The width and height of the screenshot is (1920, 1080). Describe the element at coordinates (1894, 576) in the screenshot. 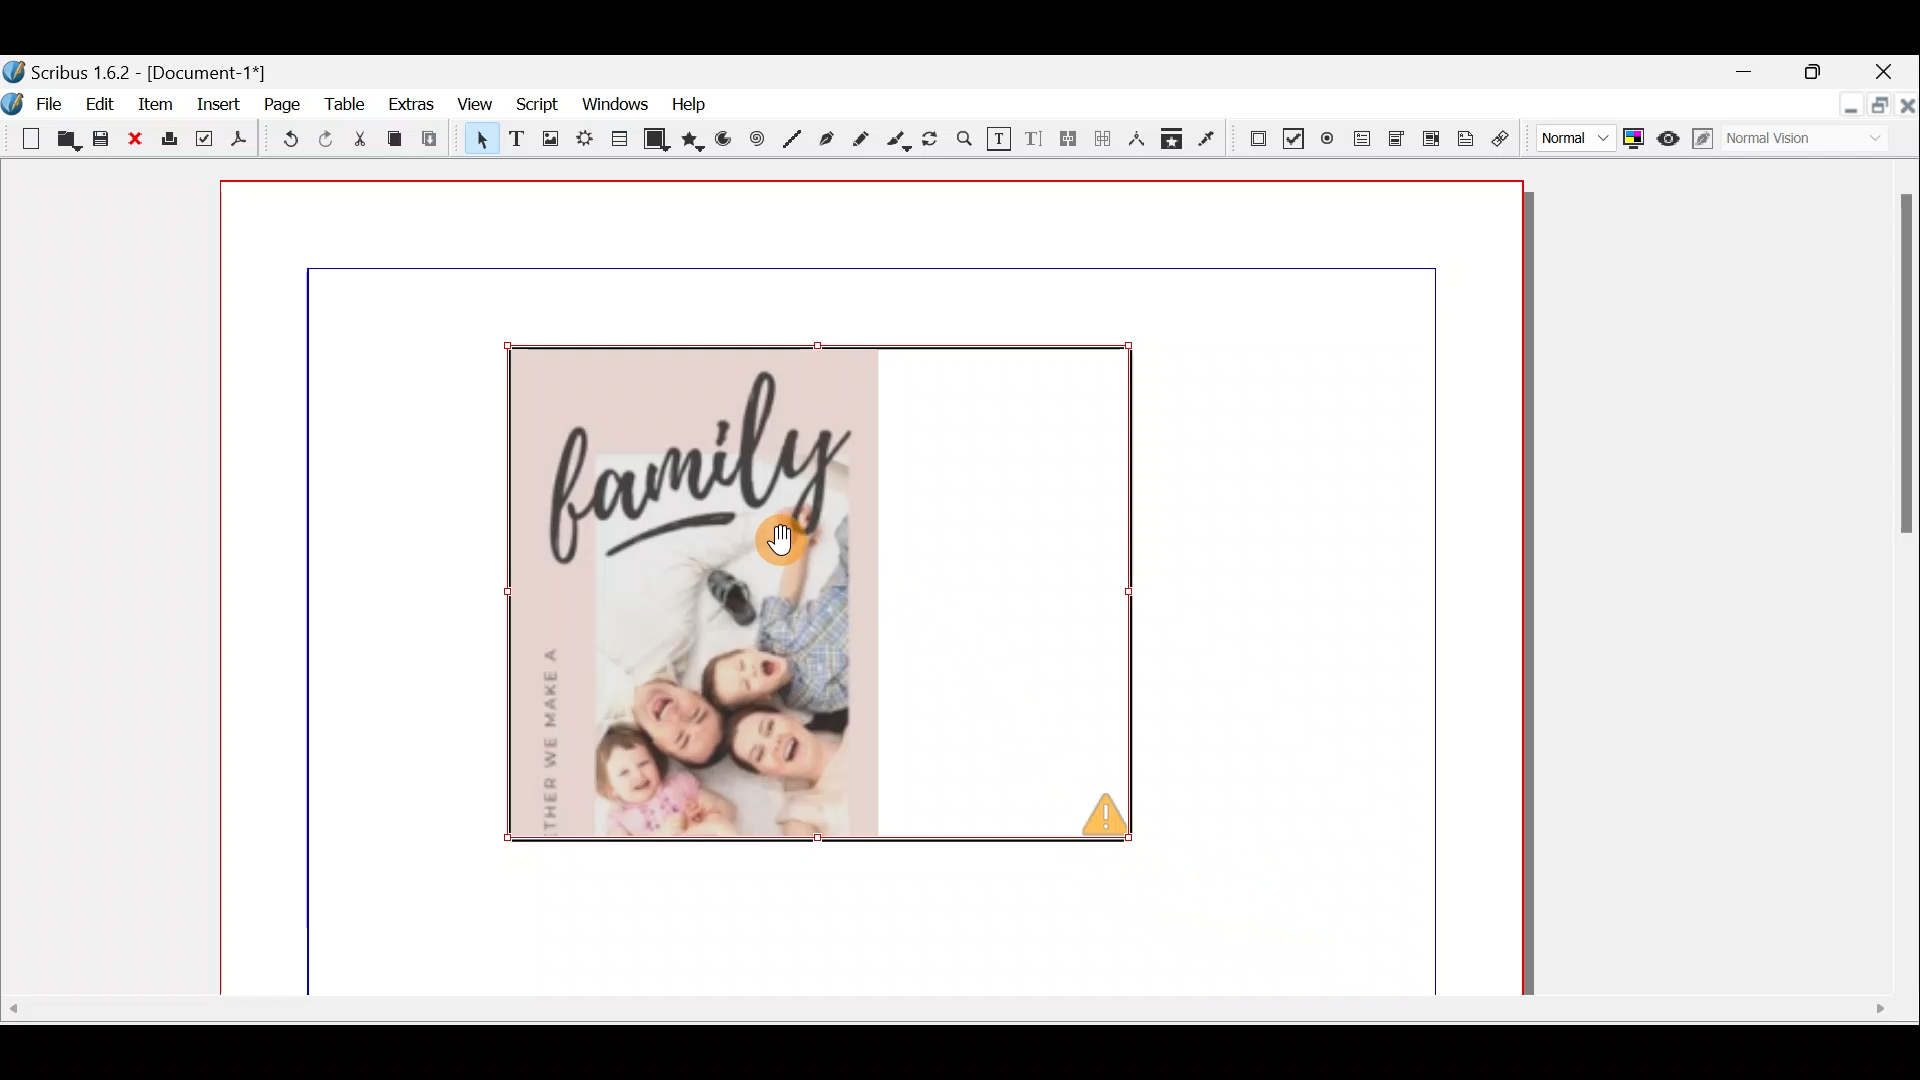

I see `Scroll bar` at that location.